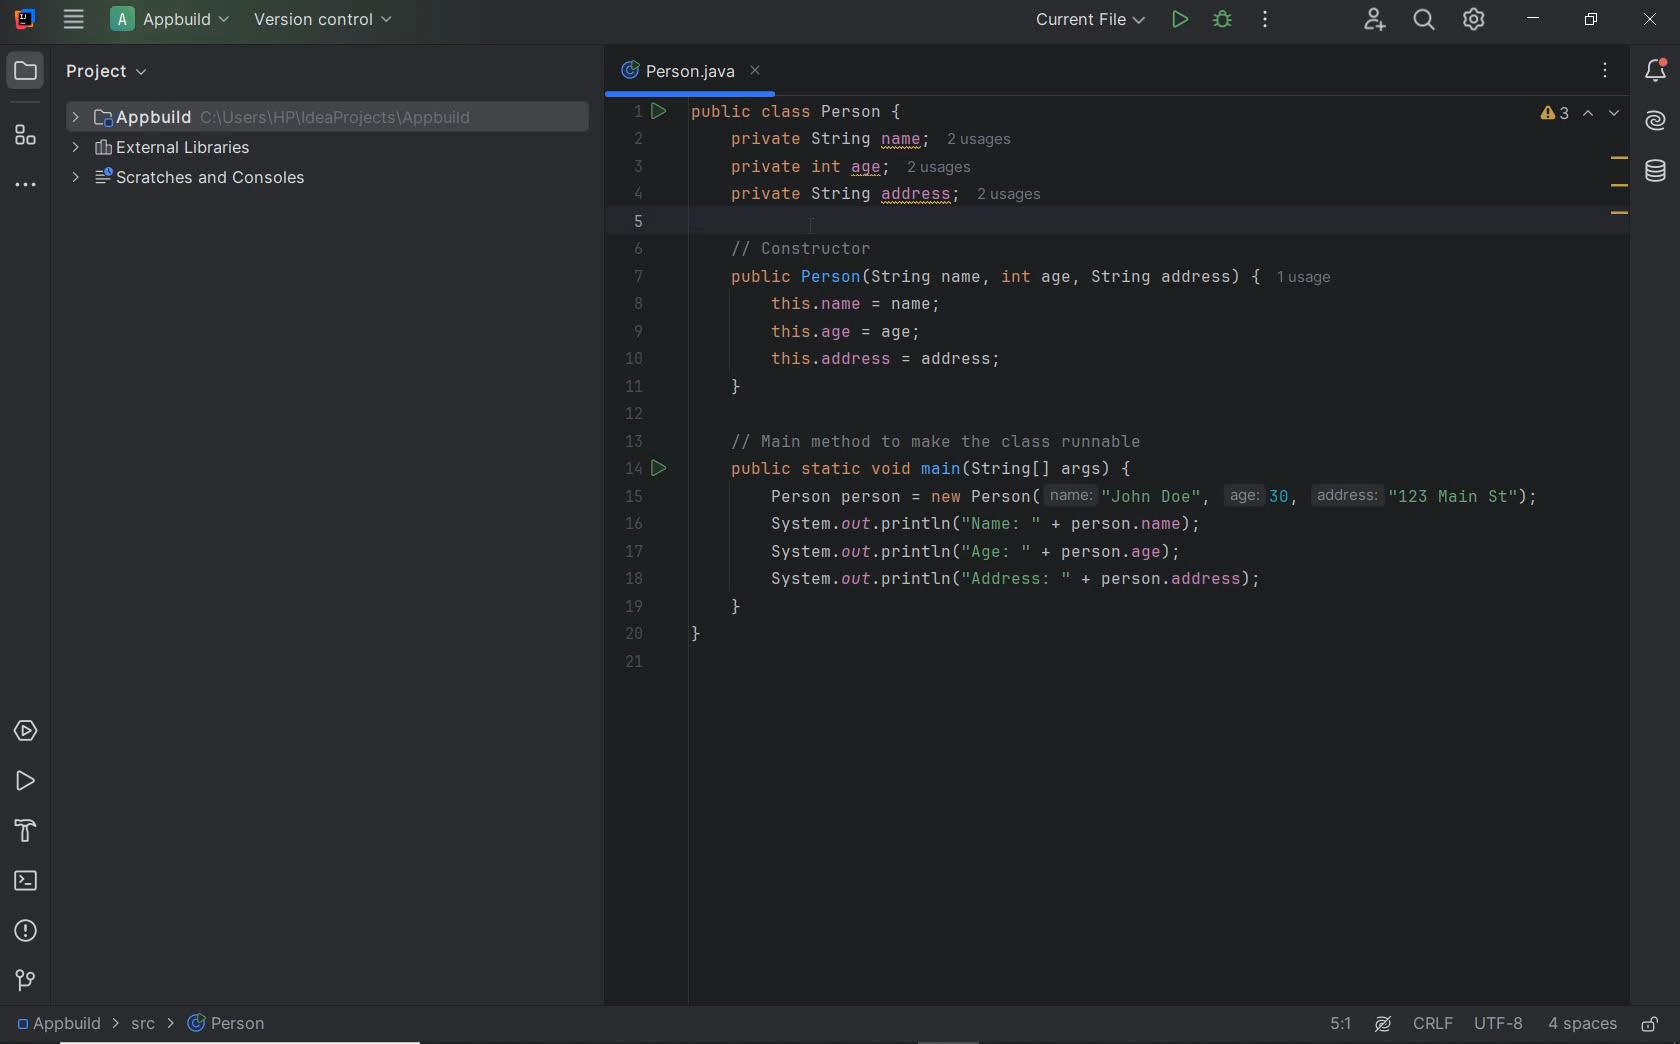 The image size is (1680, 1044). Describe the element at coordinates (25, 136) in the screenshot. I see `structure` at that location.